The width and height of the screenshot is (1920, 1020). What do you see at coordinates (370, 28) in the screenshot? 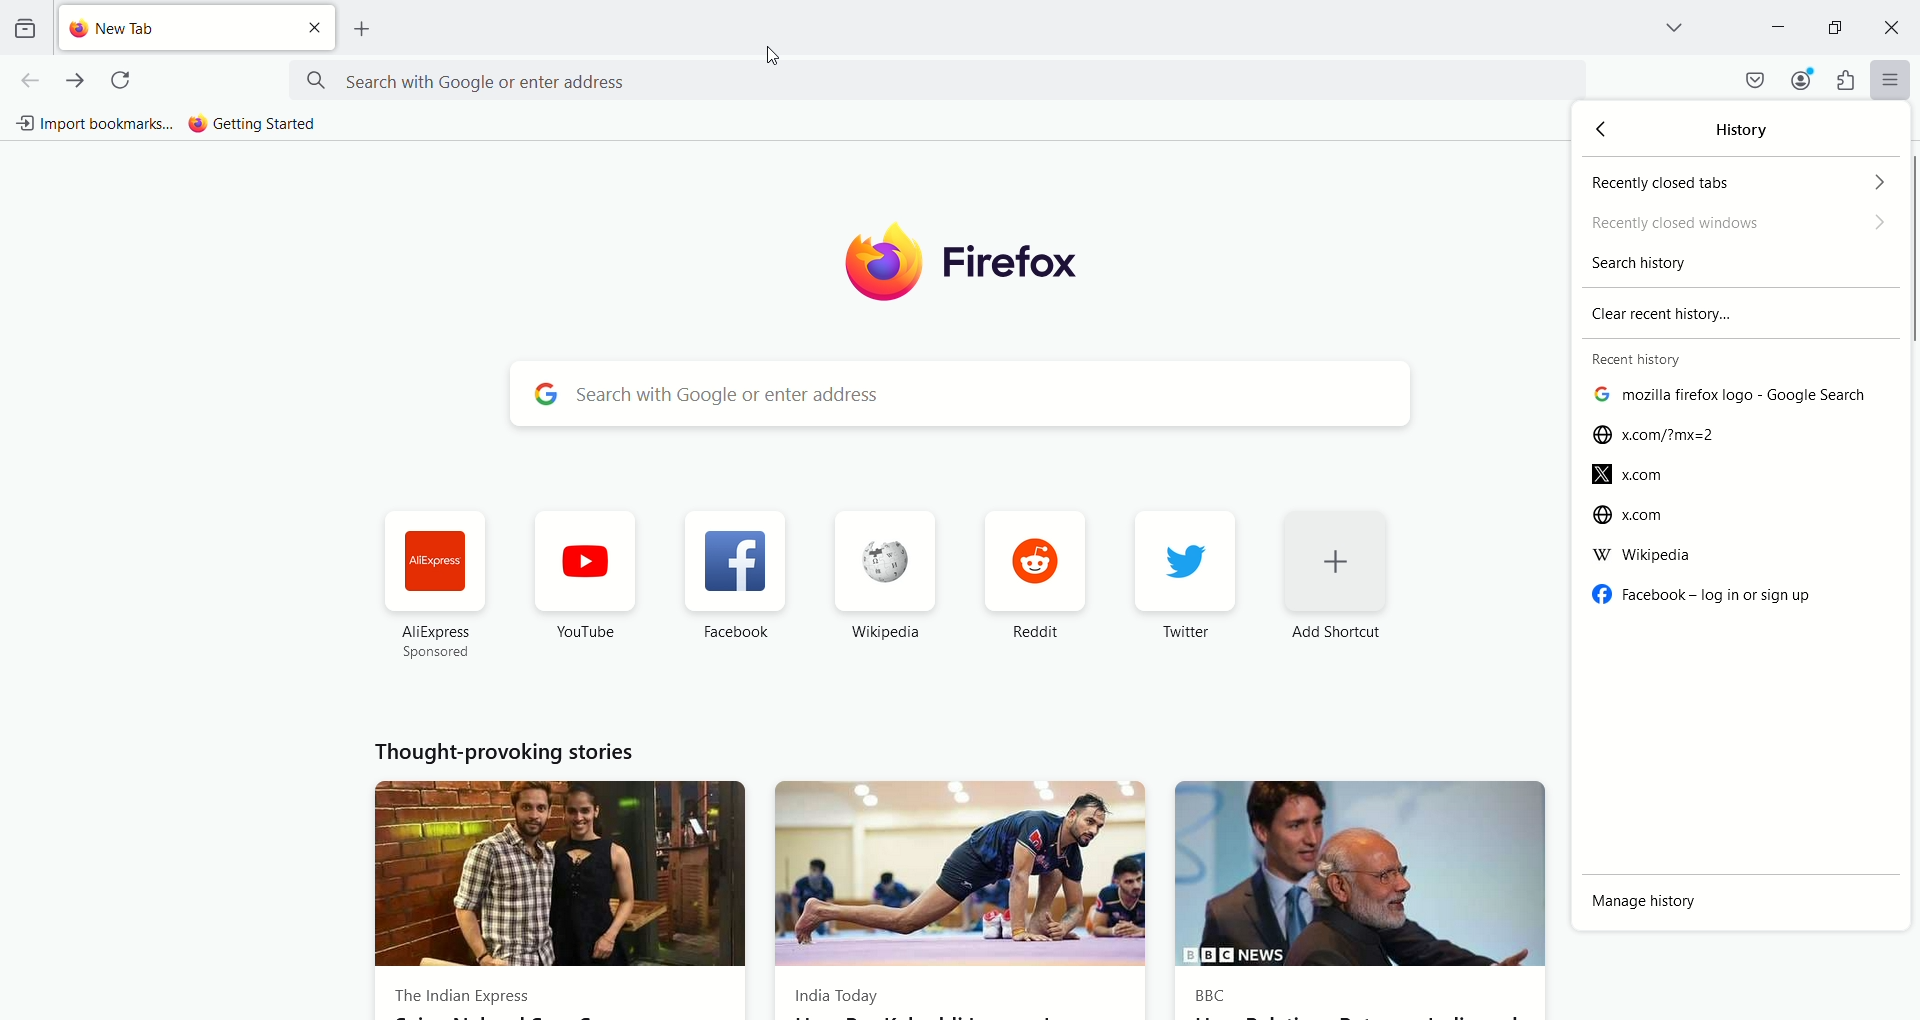
I see `open a new tab` at bounding box center [370, 28].